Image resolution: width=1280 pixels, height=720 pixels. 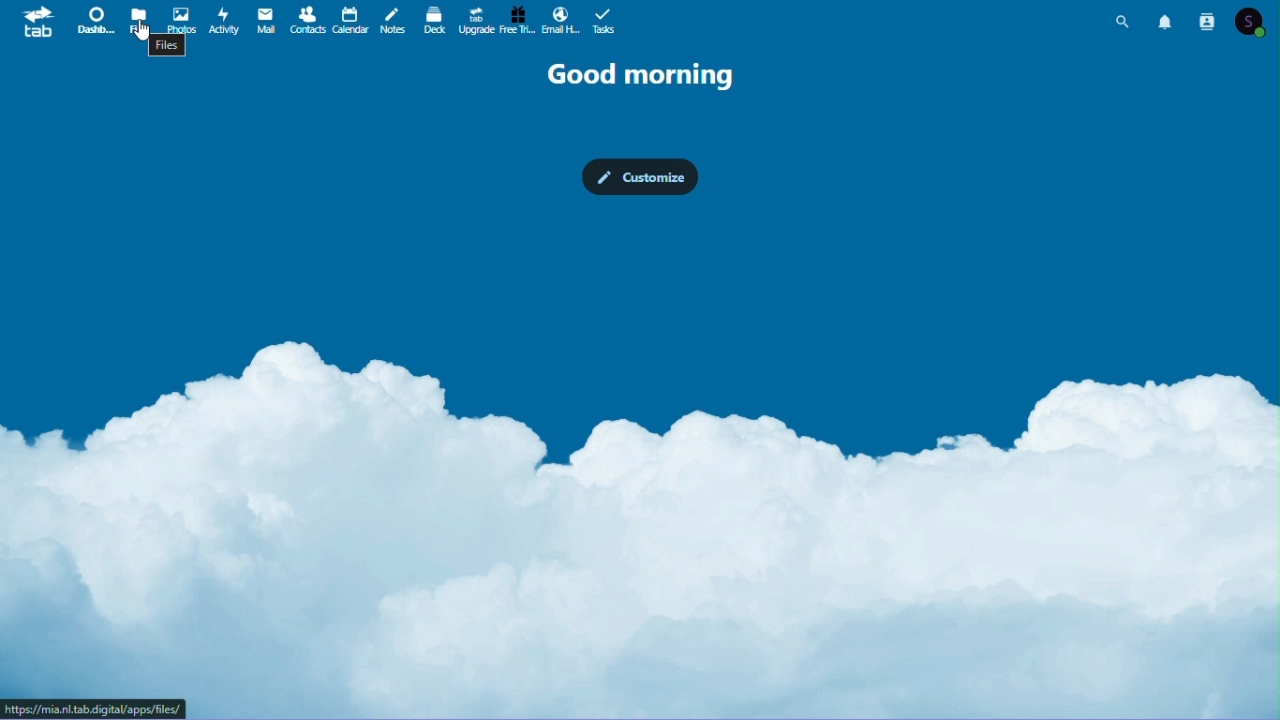 I want to click on contacts, so click(x=302, y=17).